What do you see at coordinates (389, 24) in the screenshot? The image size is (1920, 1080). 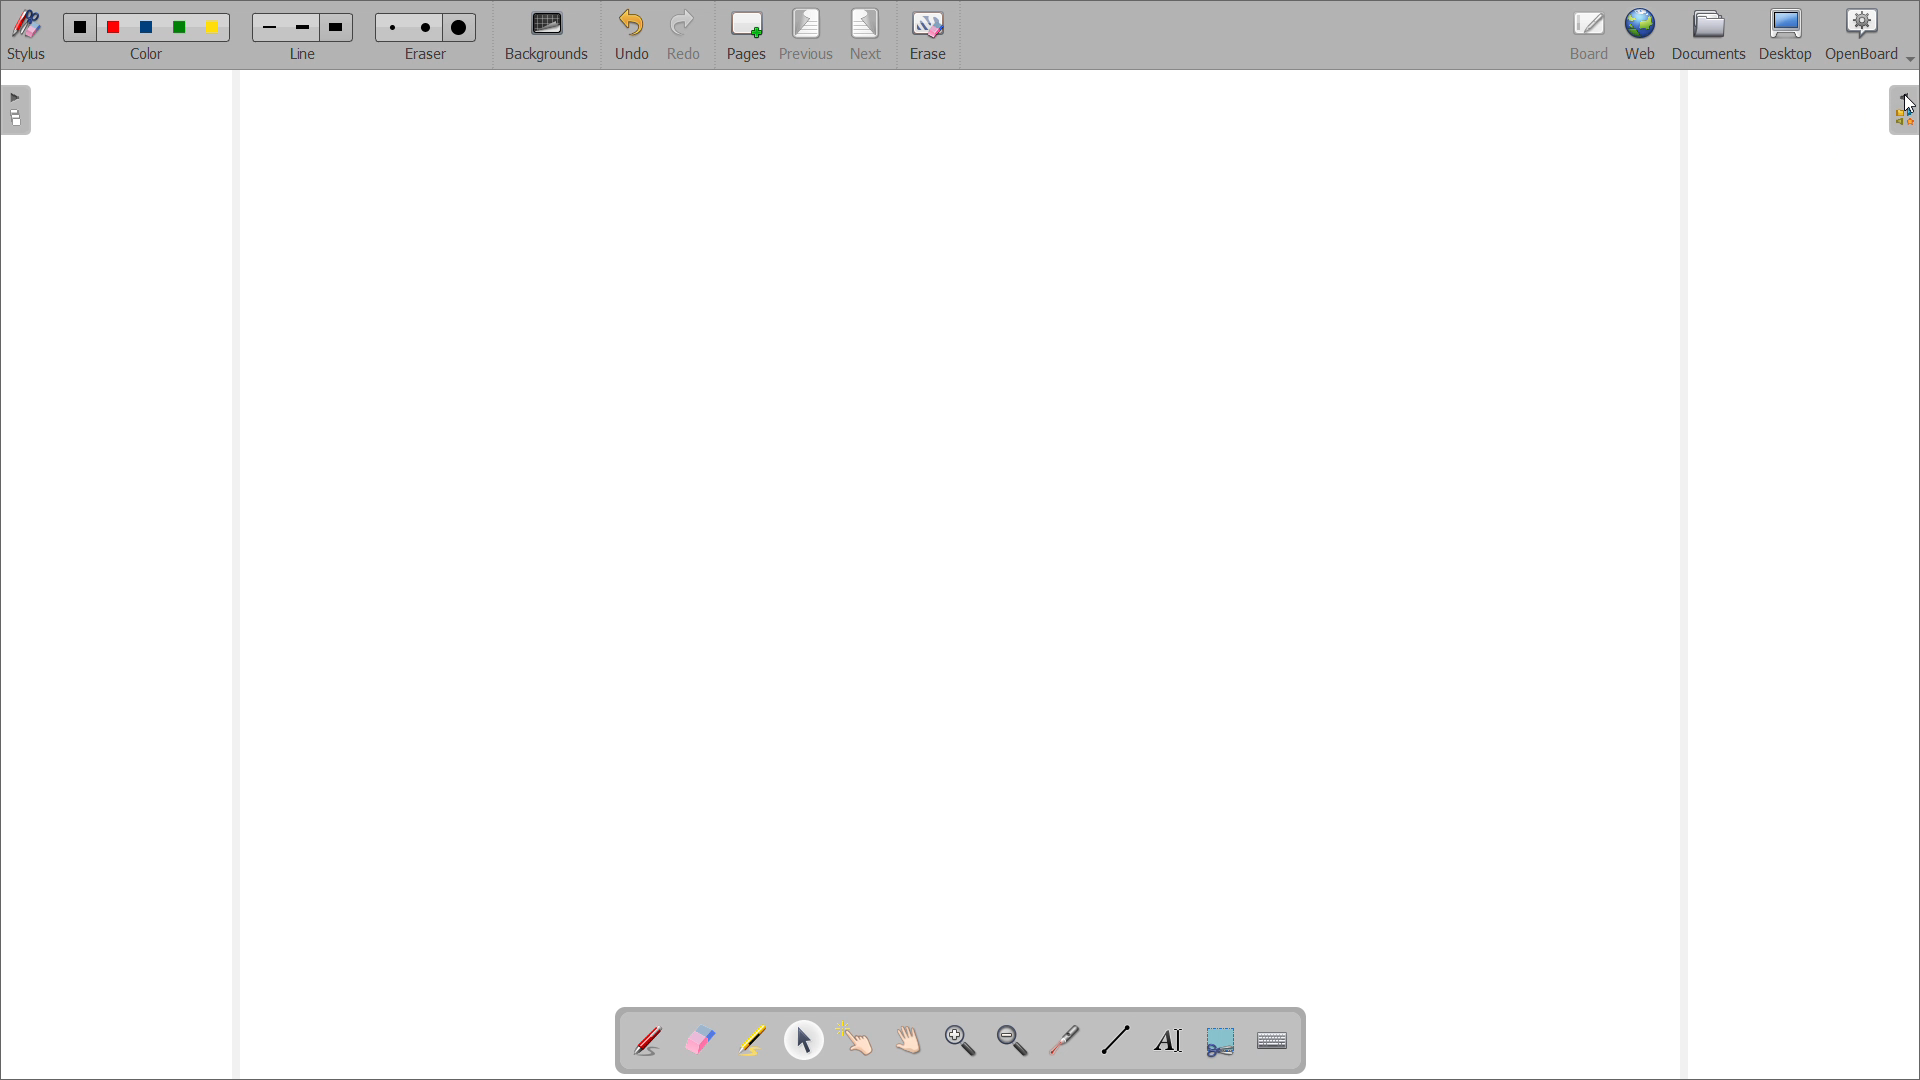 I see `Small erase` at bounding box center [389, 24].